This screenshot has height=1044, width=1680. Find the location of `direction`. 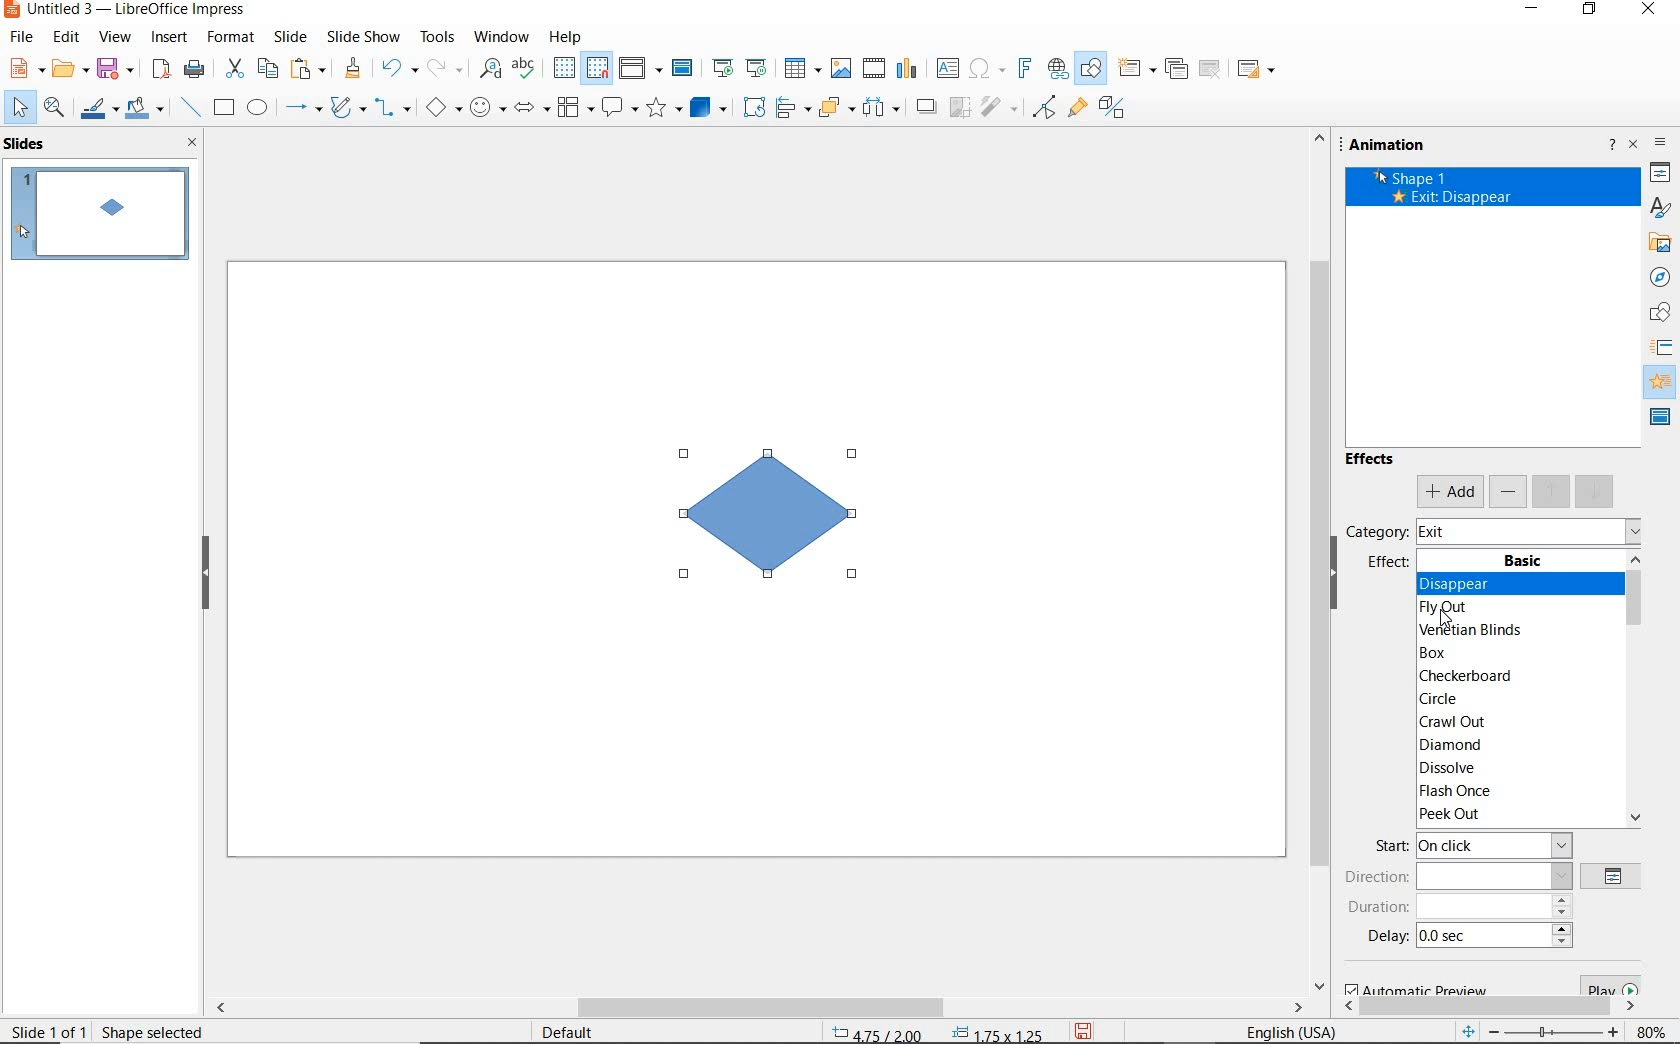

direction is located at coordinates (1453, 876).